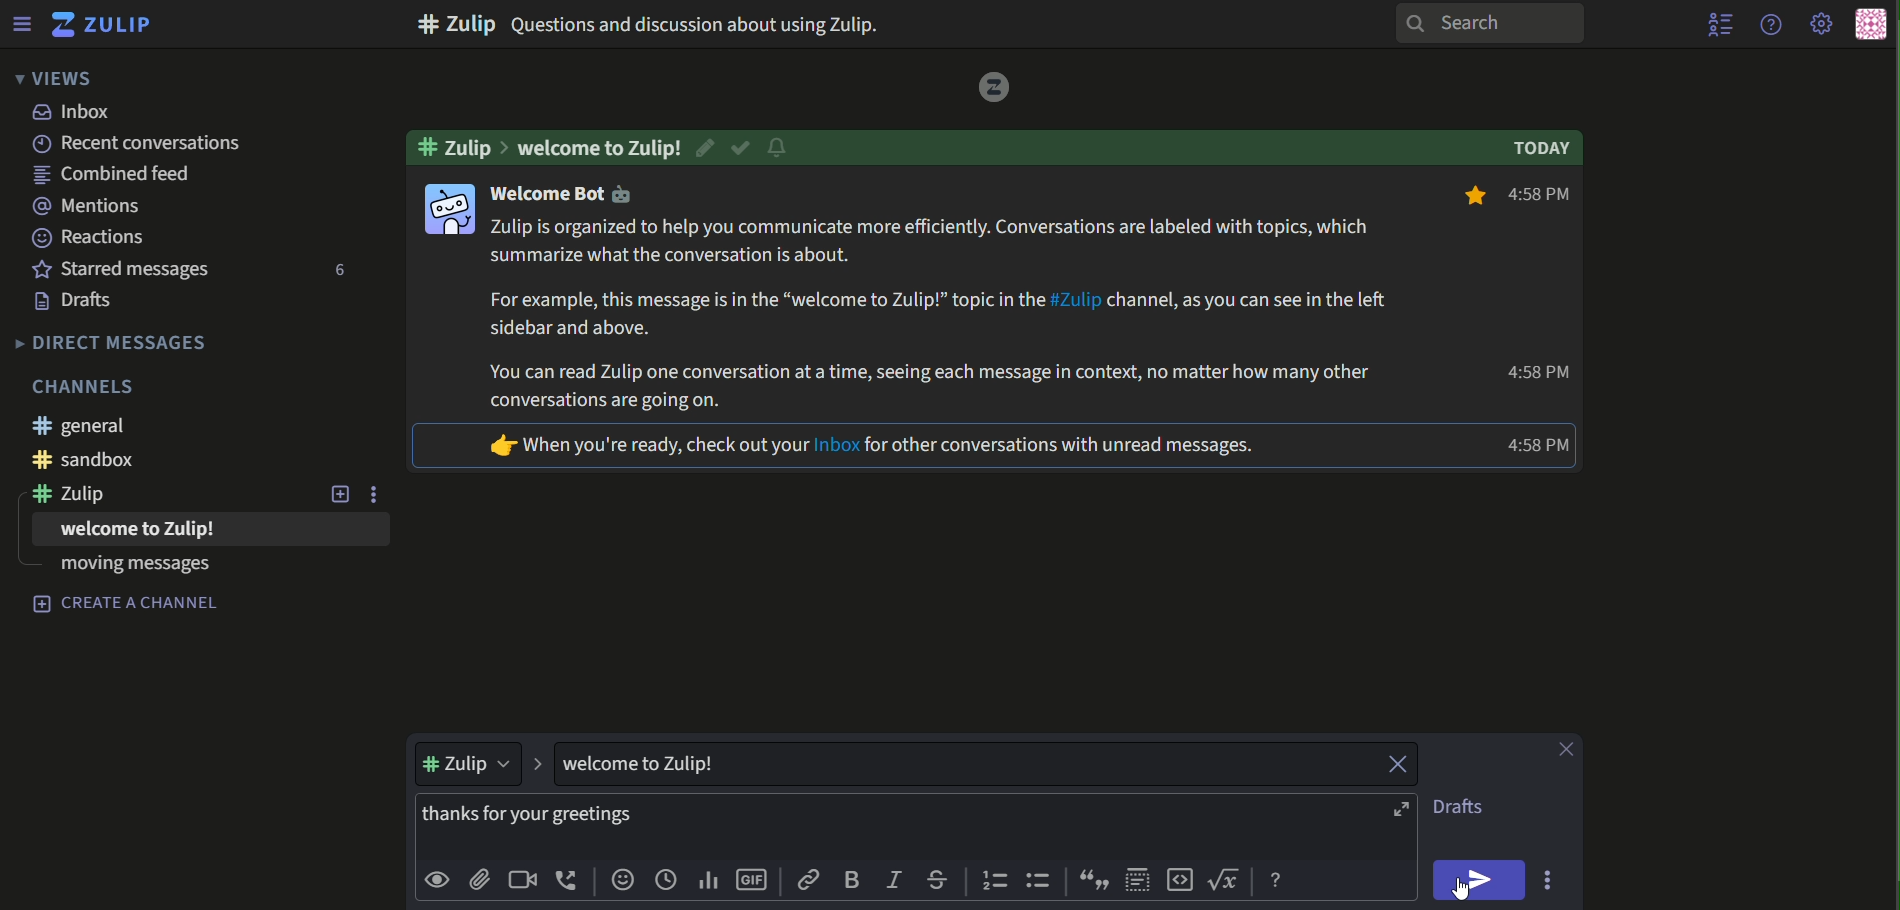  What do you see at coordinates (76, 113) in the screenshot?
I see `text` at bounding box center [76, 113].